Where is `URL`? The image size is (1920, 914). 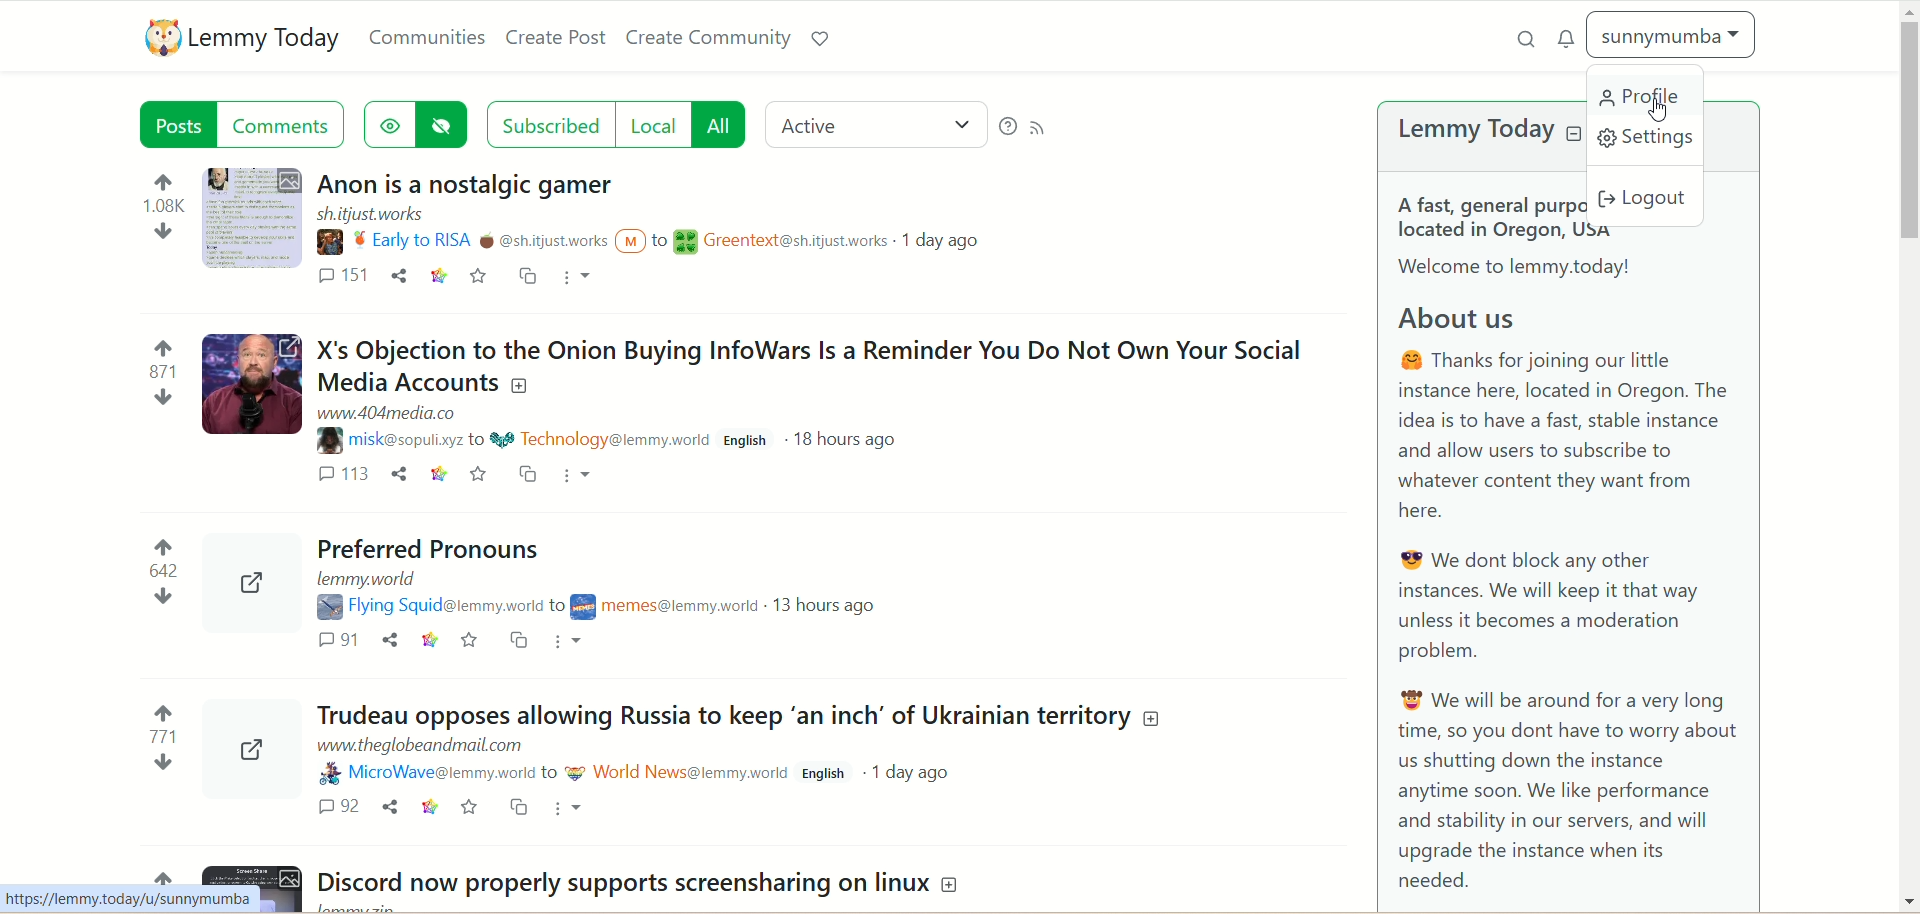
URL is located at coordinates (411, 747).